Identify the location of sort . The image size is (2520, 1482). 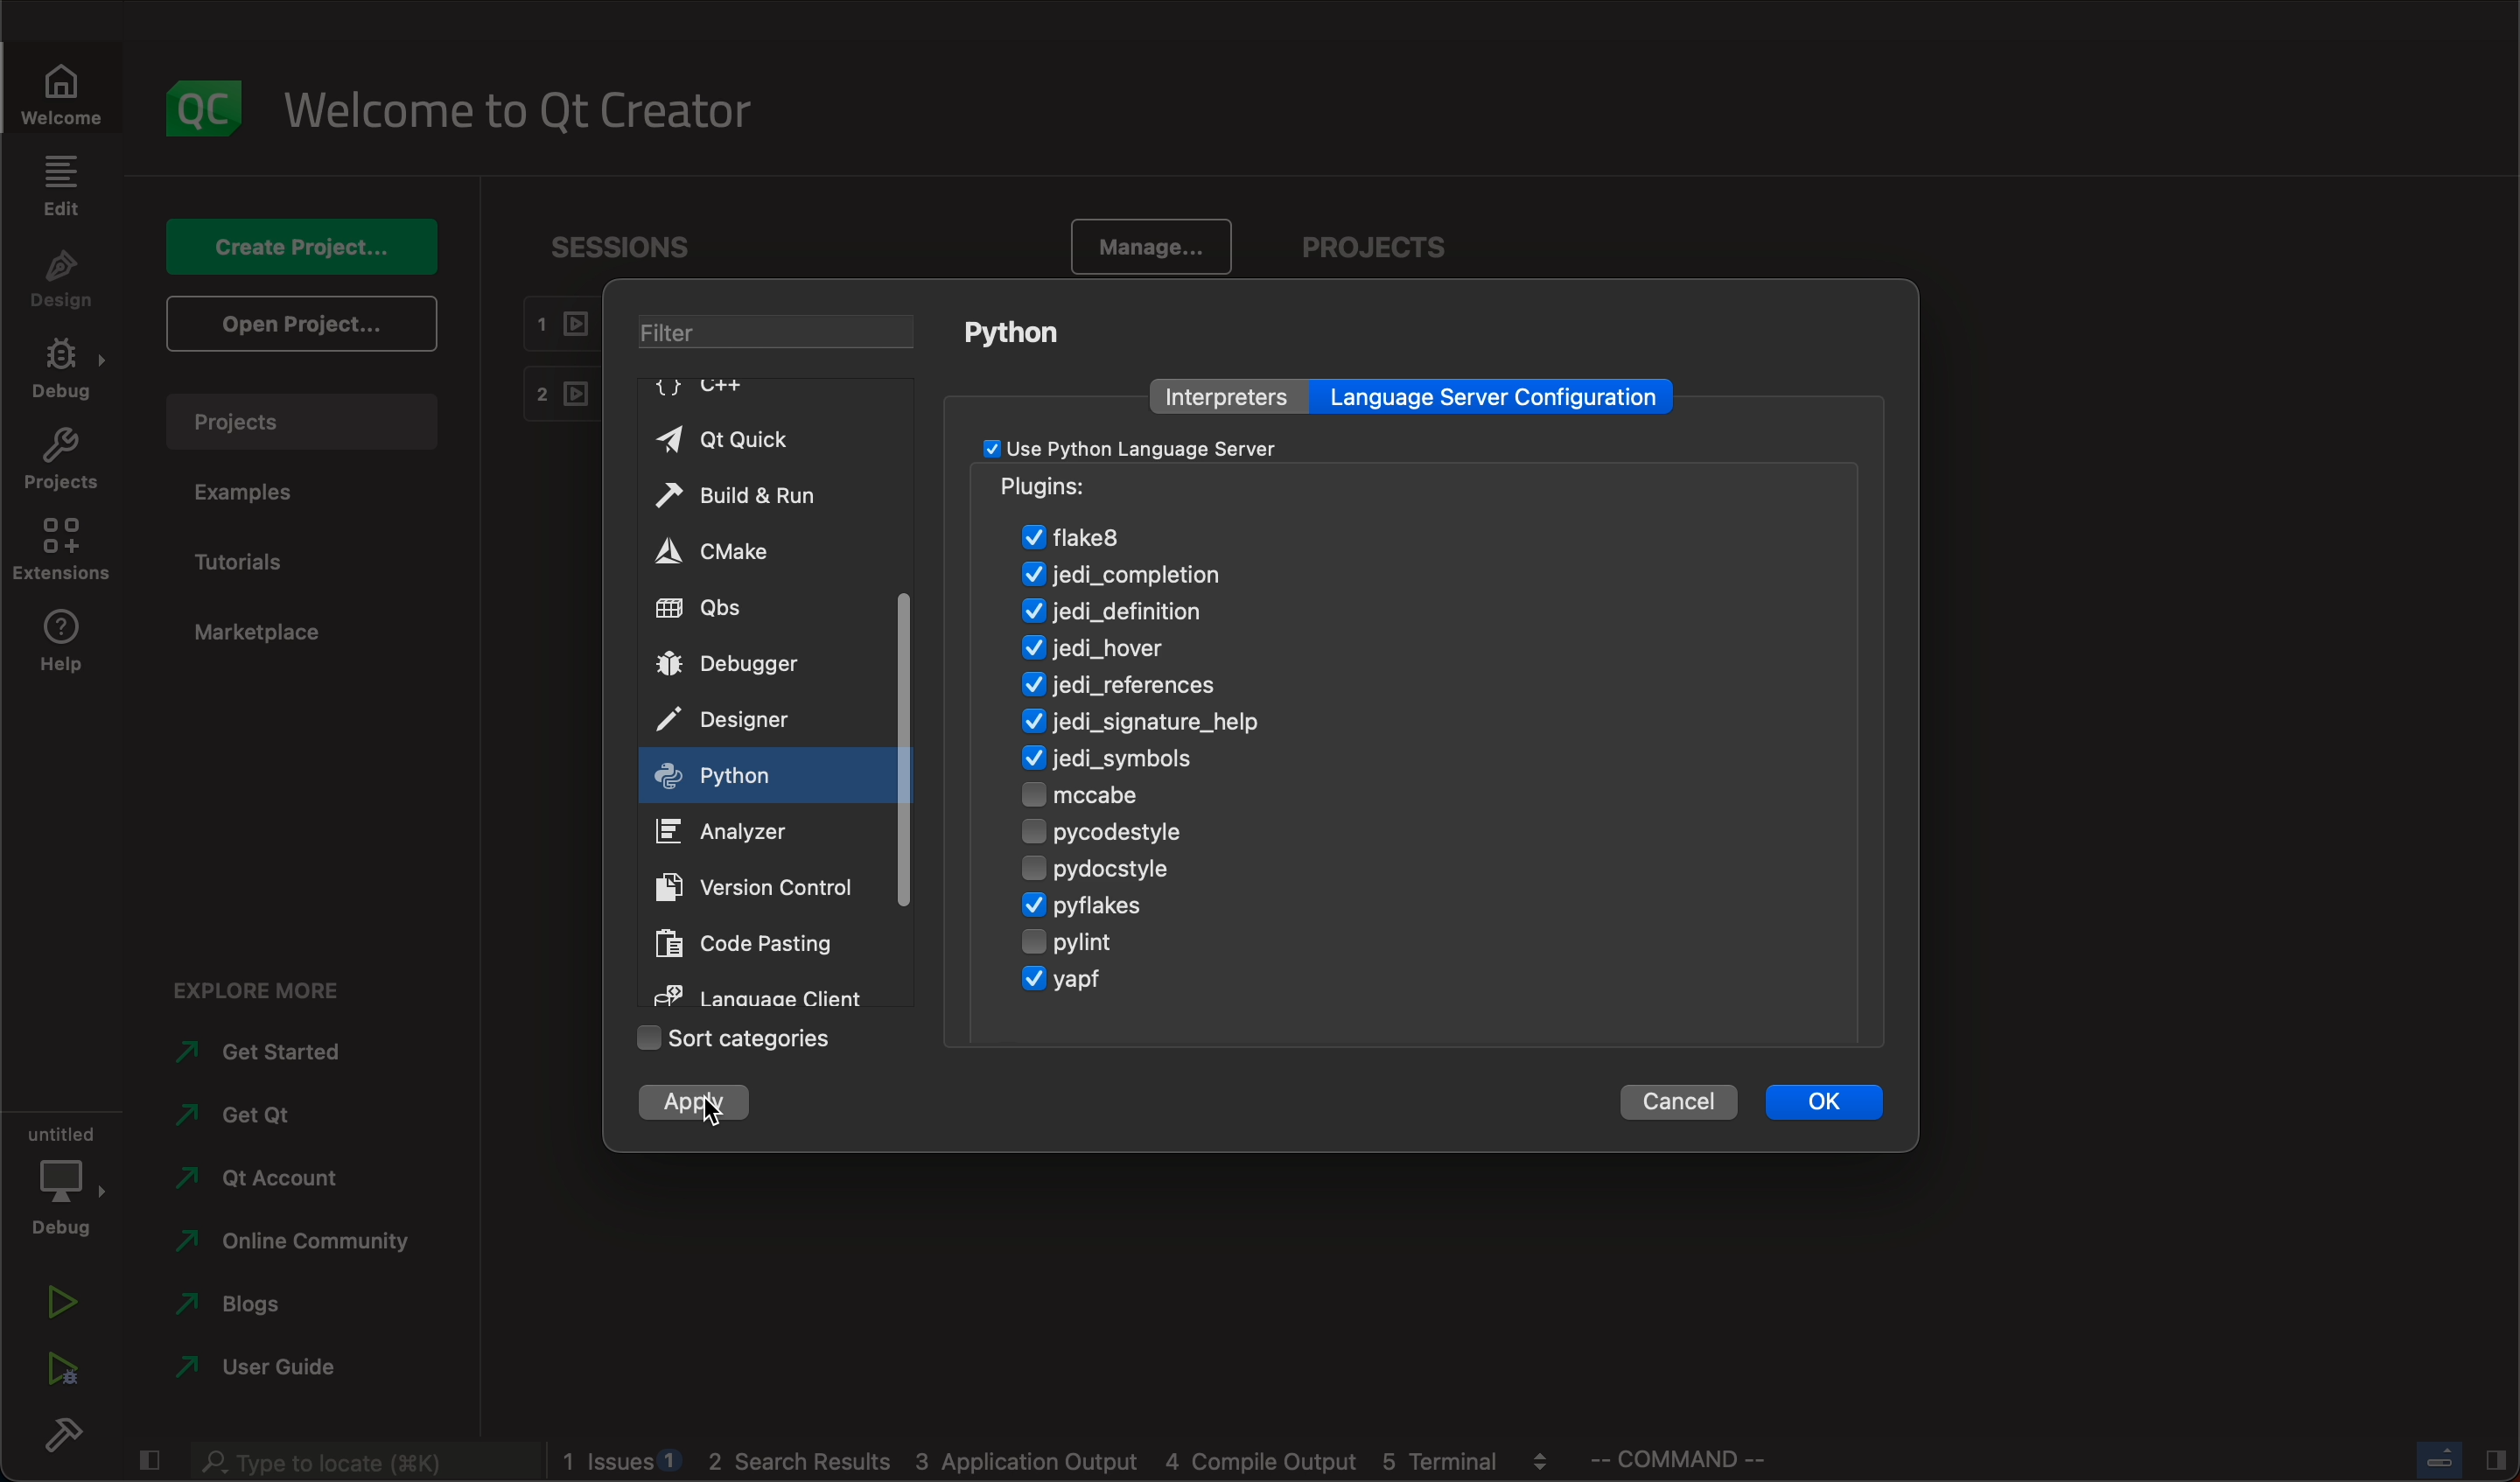
(738, 1038).